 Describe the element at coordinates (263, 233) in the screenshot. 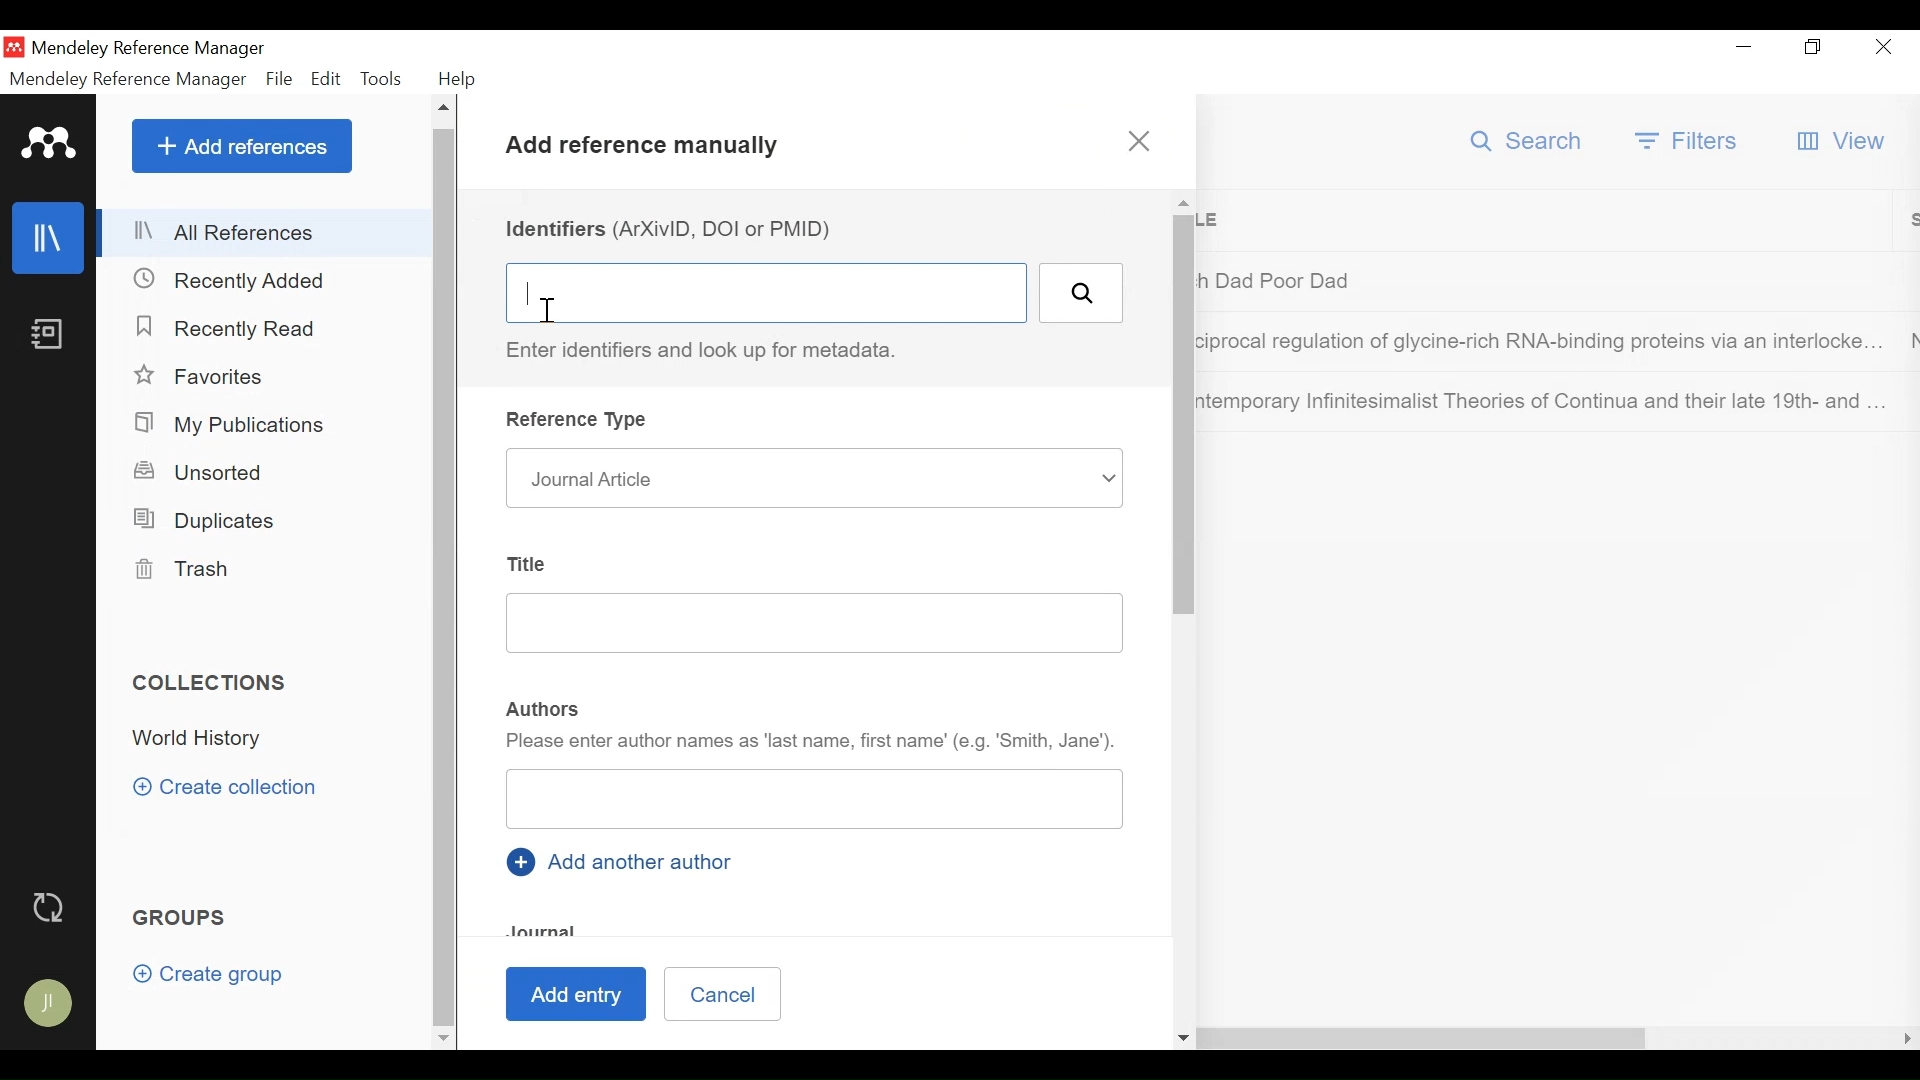

I see `All References` at that location.